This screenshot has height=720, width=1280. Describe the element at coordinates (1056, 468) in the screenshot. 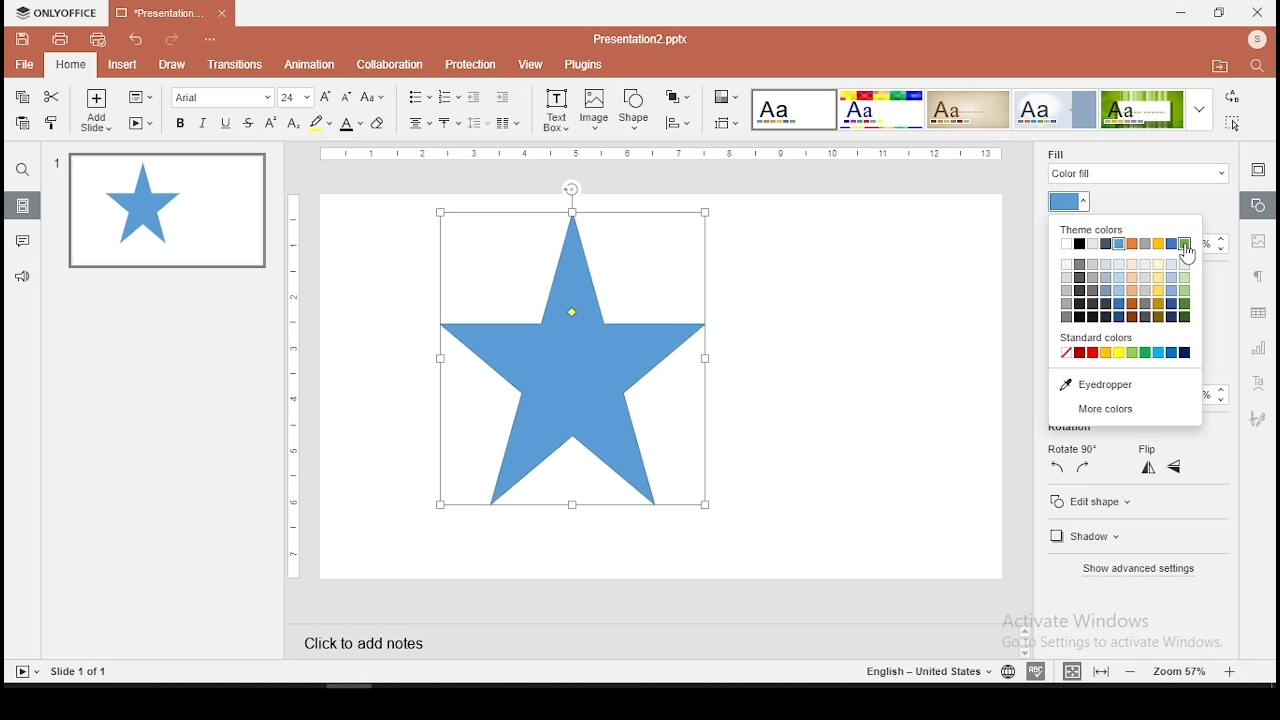

I see `rotate 90 counterclockwise` at that location.